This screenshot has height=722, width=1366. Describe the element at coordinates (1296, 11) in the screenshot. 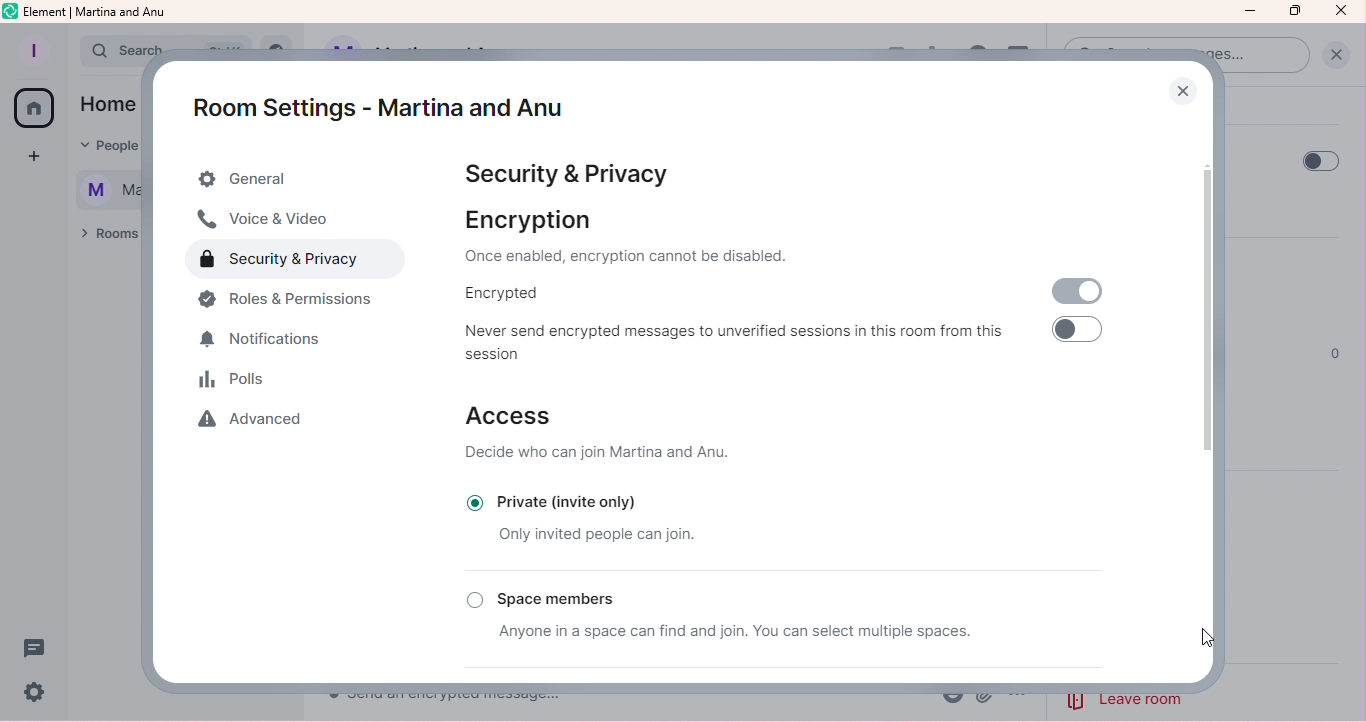

I see `Maximize` at that location.